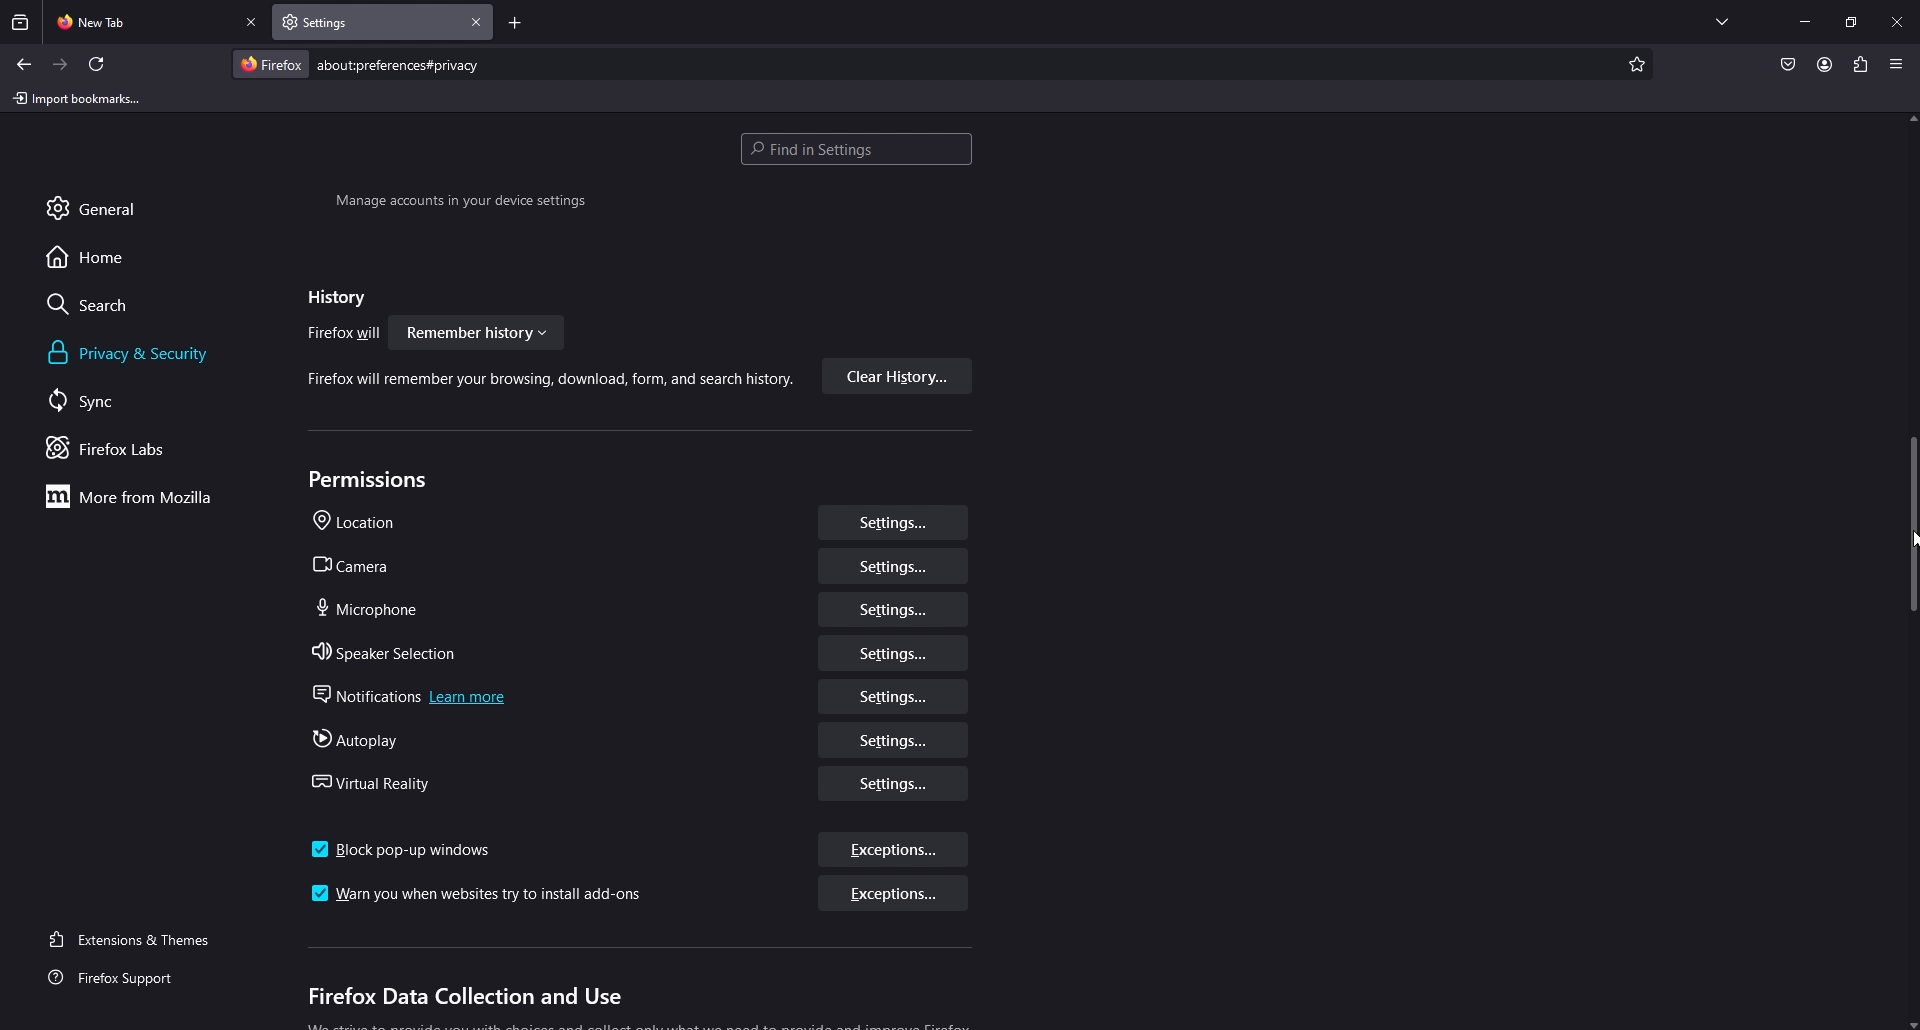  Describe the element at coordinates (1908, 544) in the screenshot. I see `cursor` at that location.